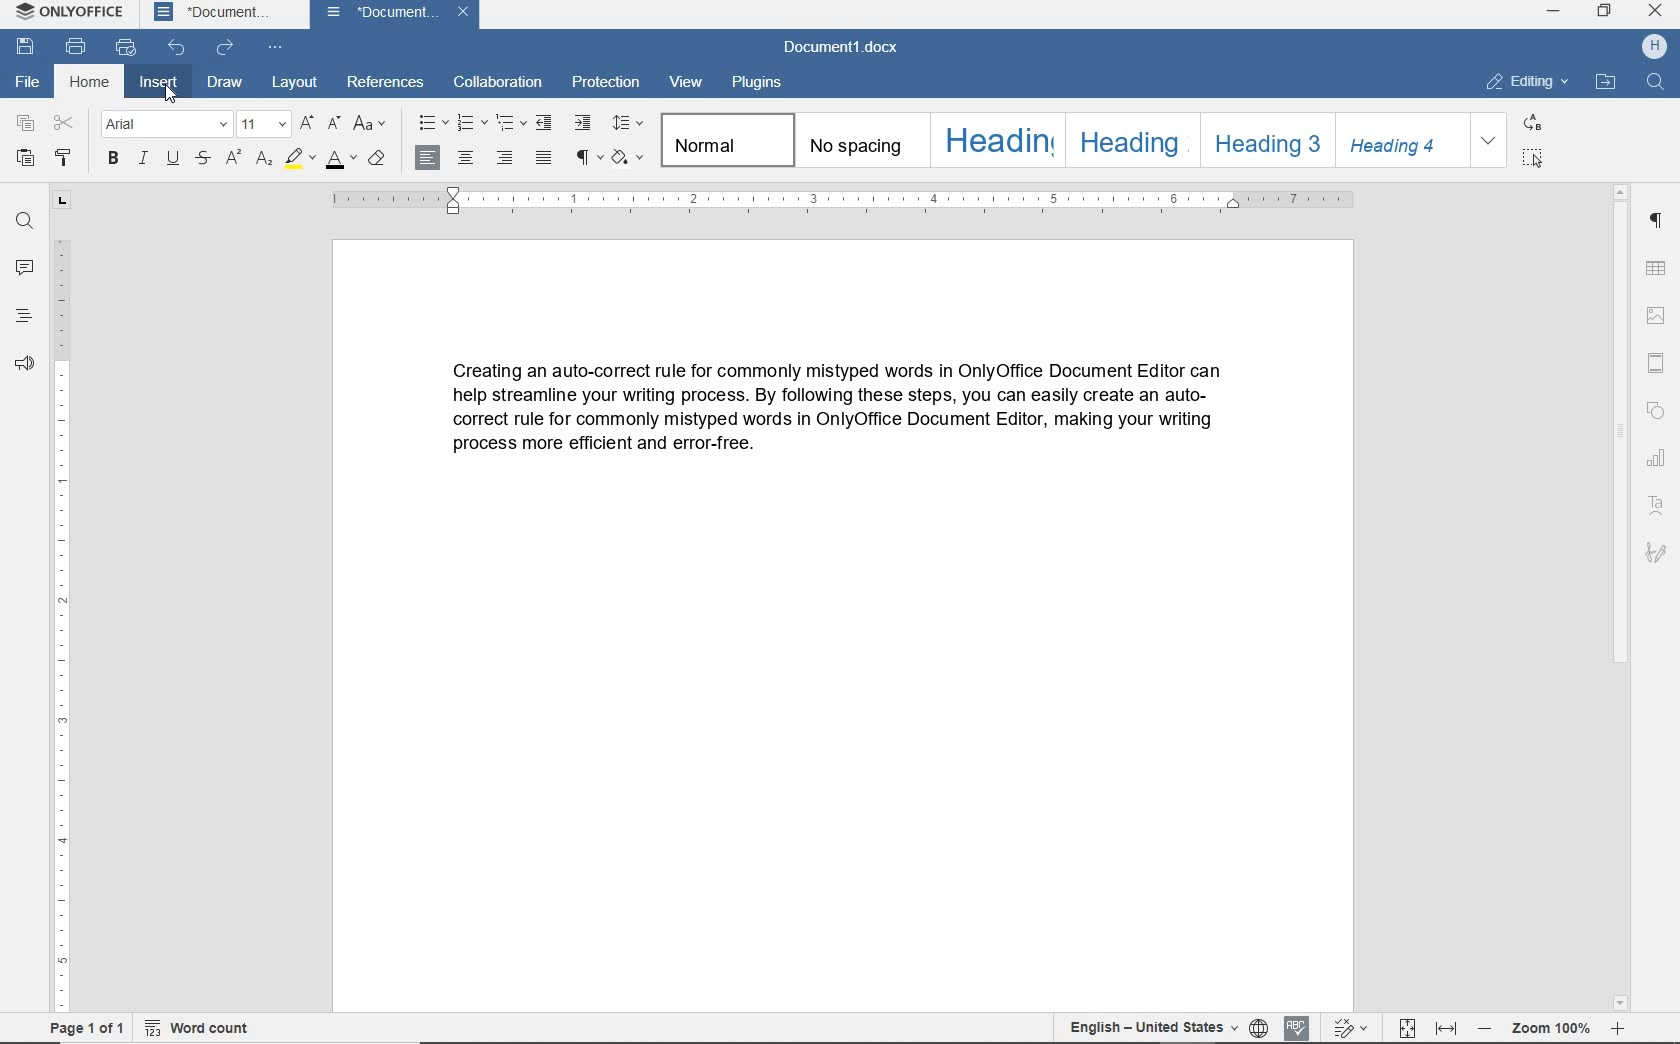 The width and height of the screenshot is (1680, 1044). Describe the element at coordinates (394, 15) in the screenshot. I see `document name` at that location.